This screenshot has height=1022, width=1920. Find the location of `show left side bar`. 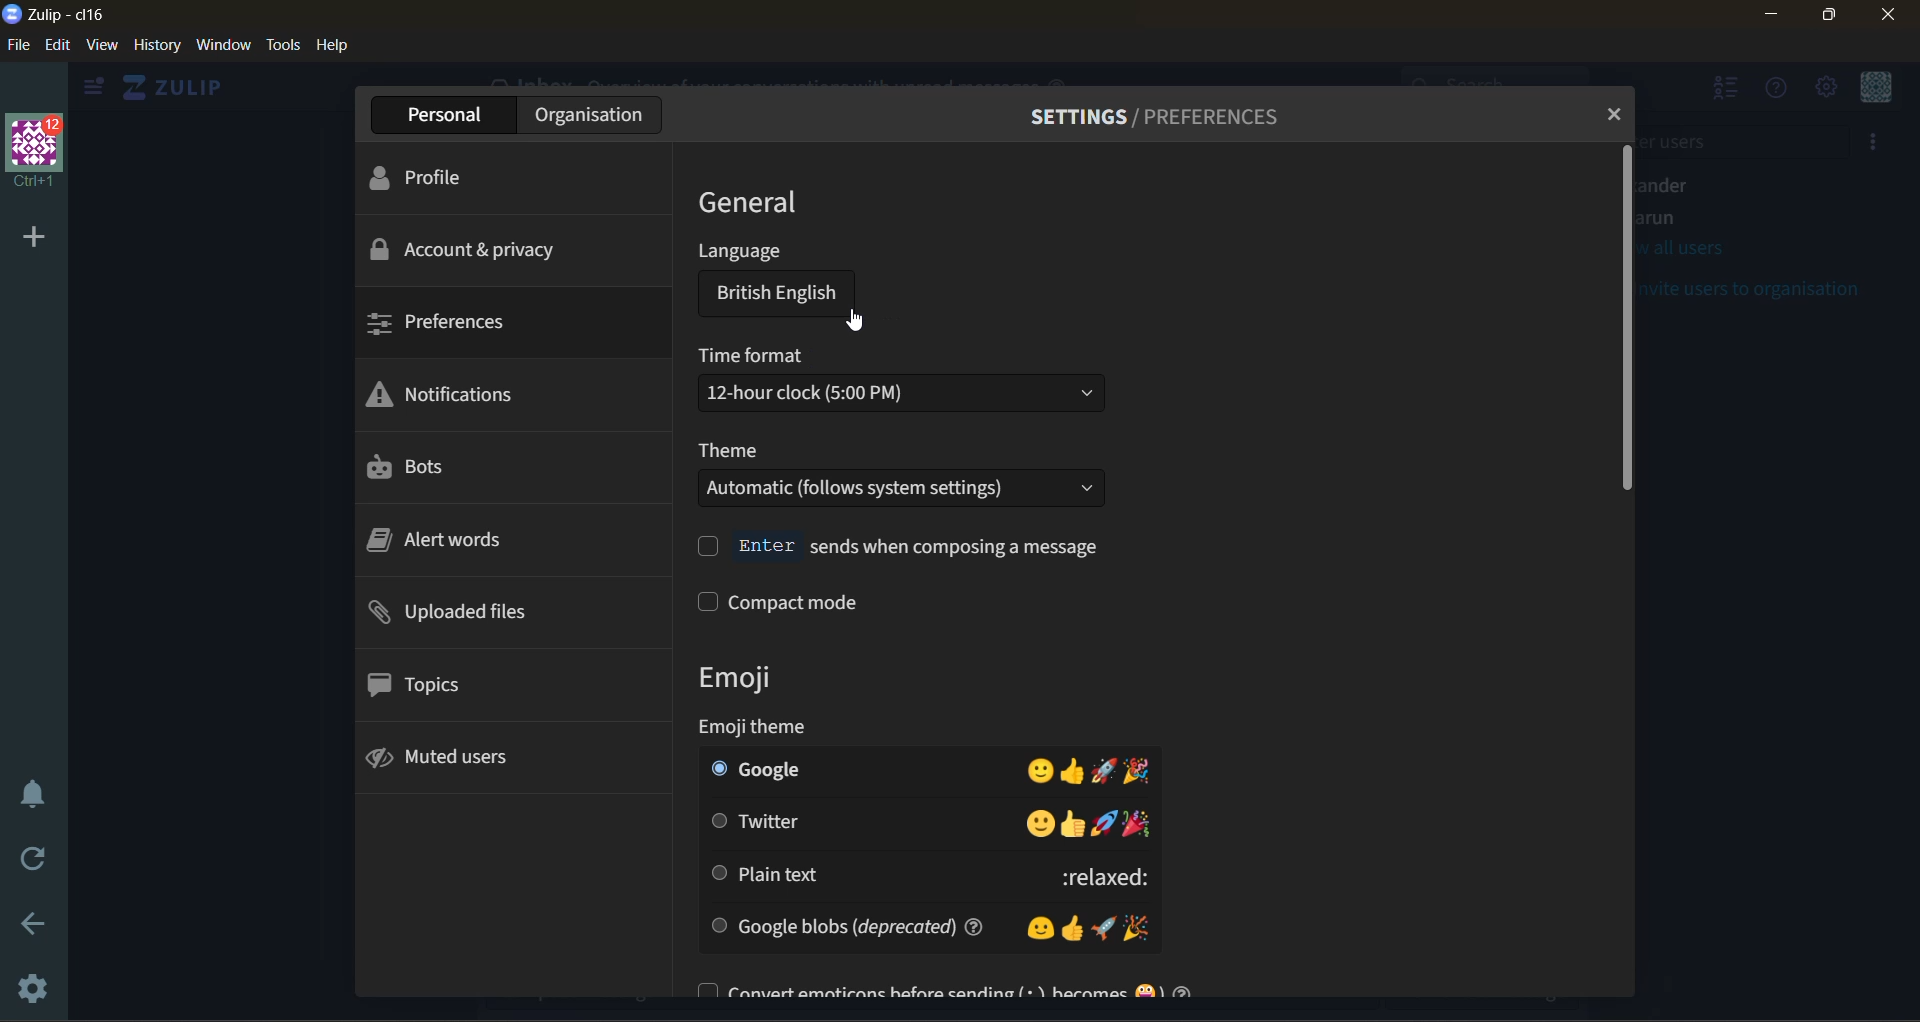

show left side bar is located at coordinates (93, 87).